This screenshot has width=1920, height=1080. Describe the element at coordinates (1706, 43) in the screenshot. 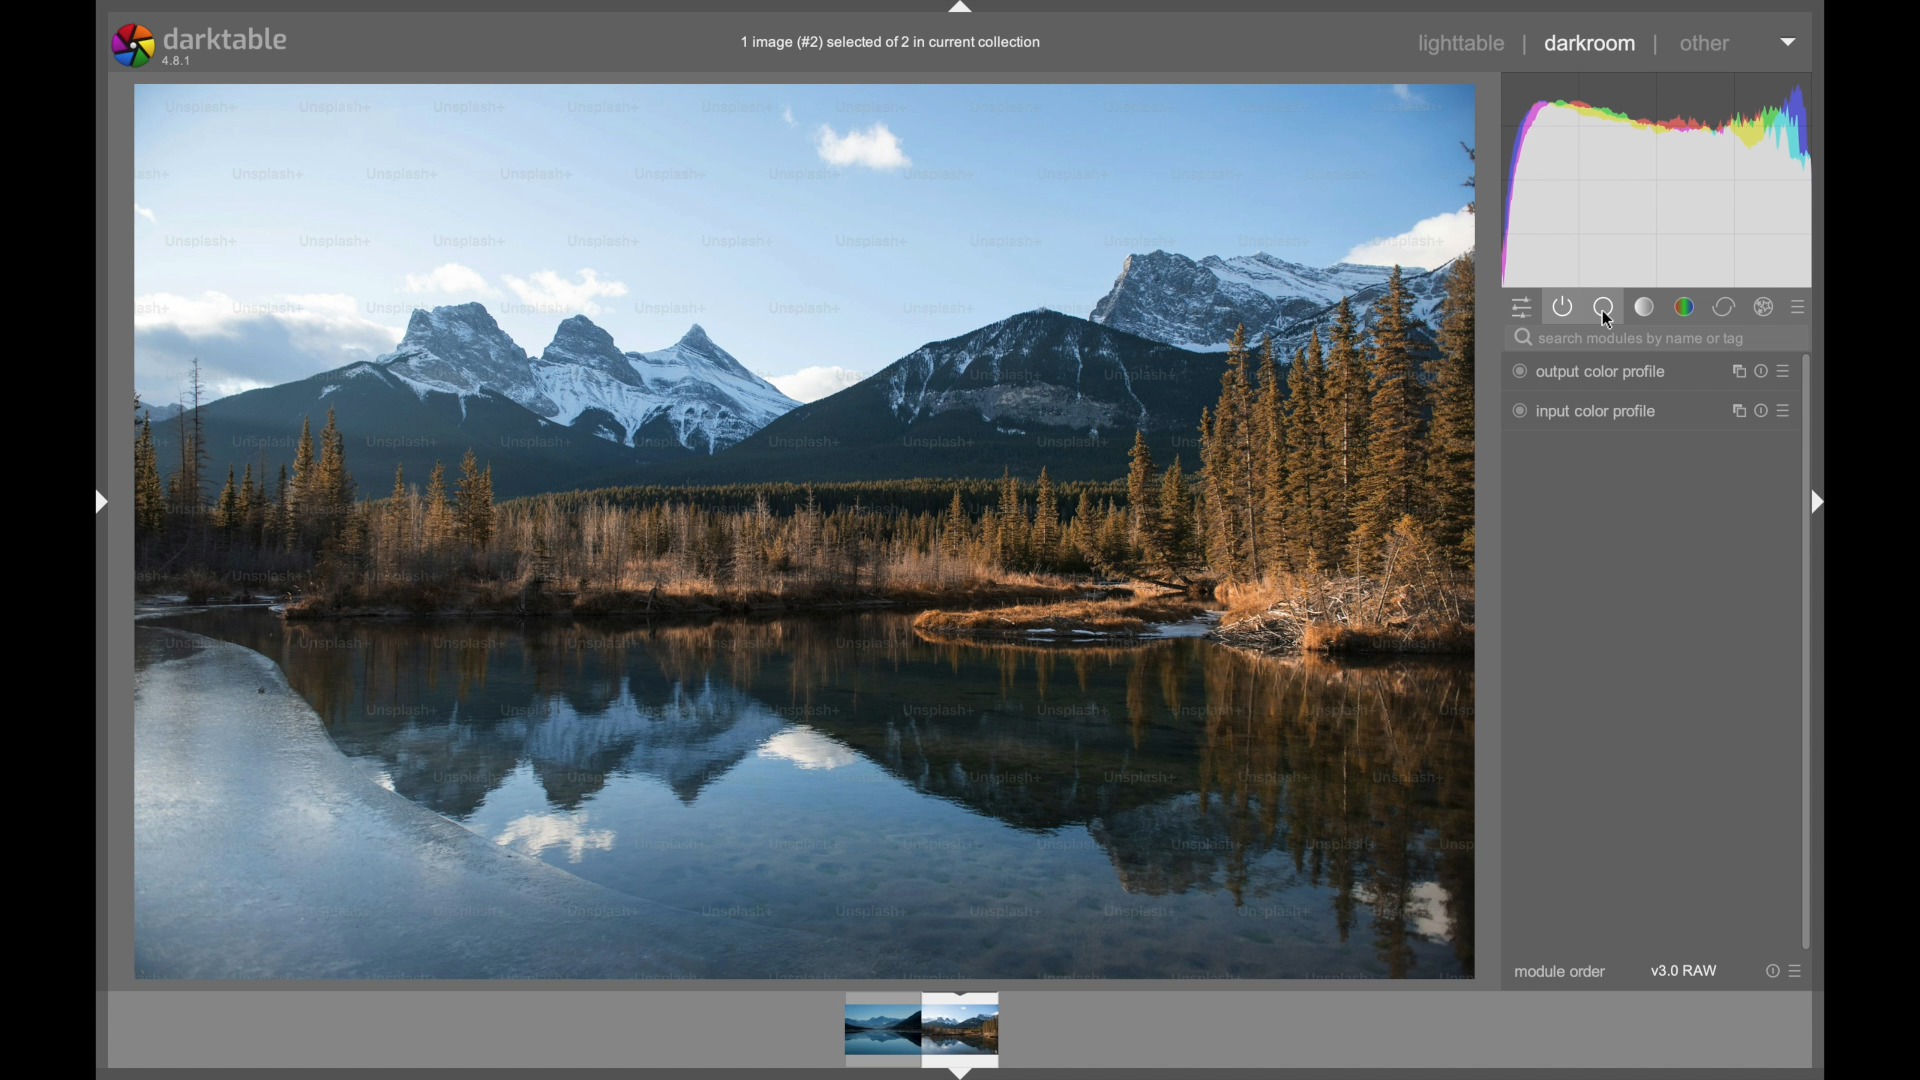

I see `other` at that location.